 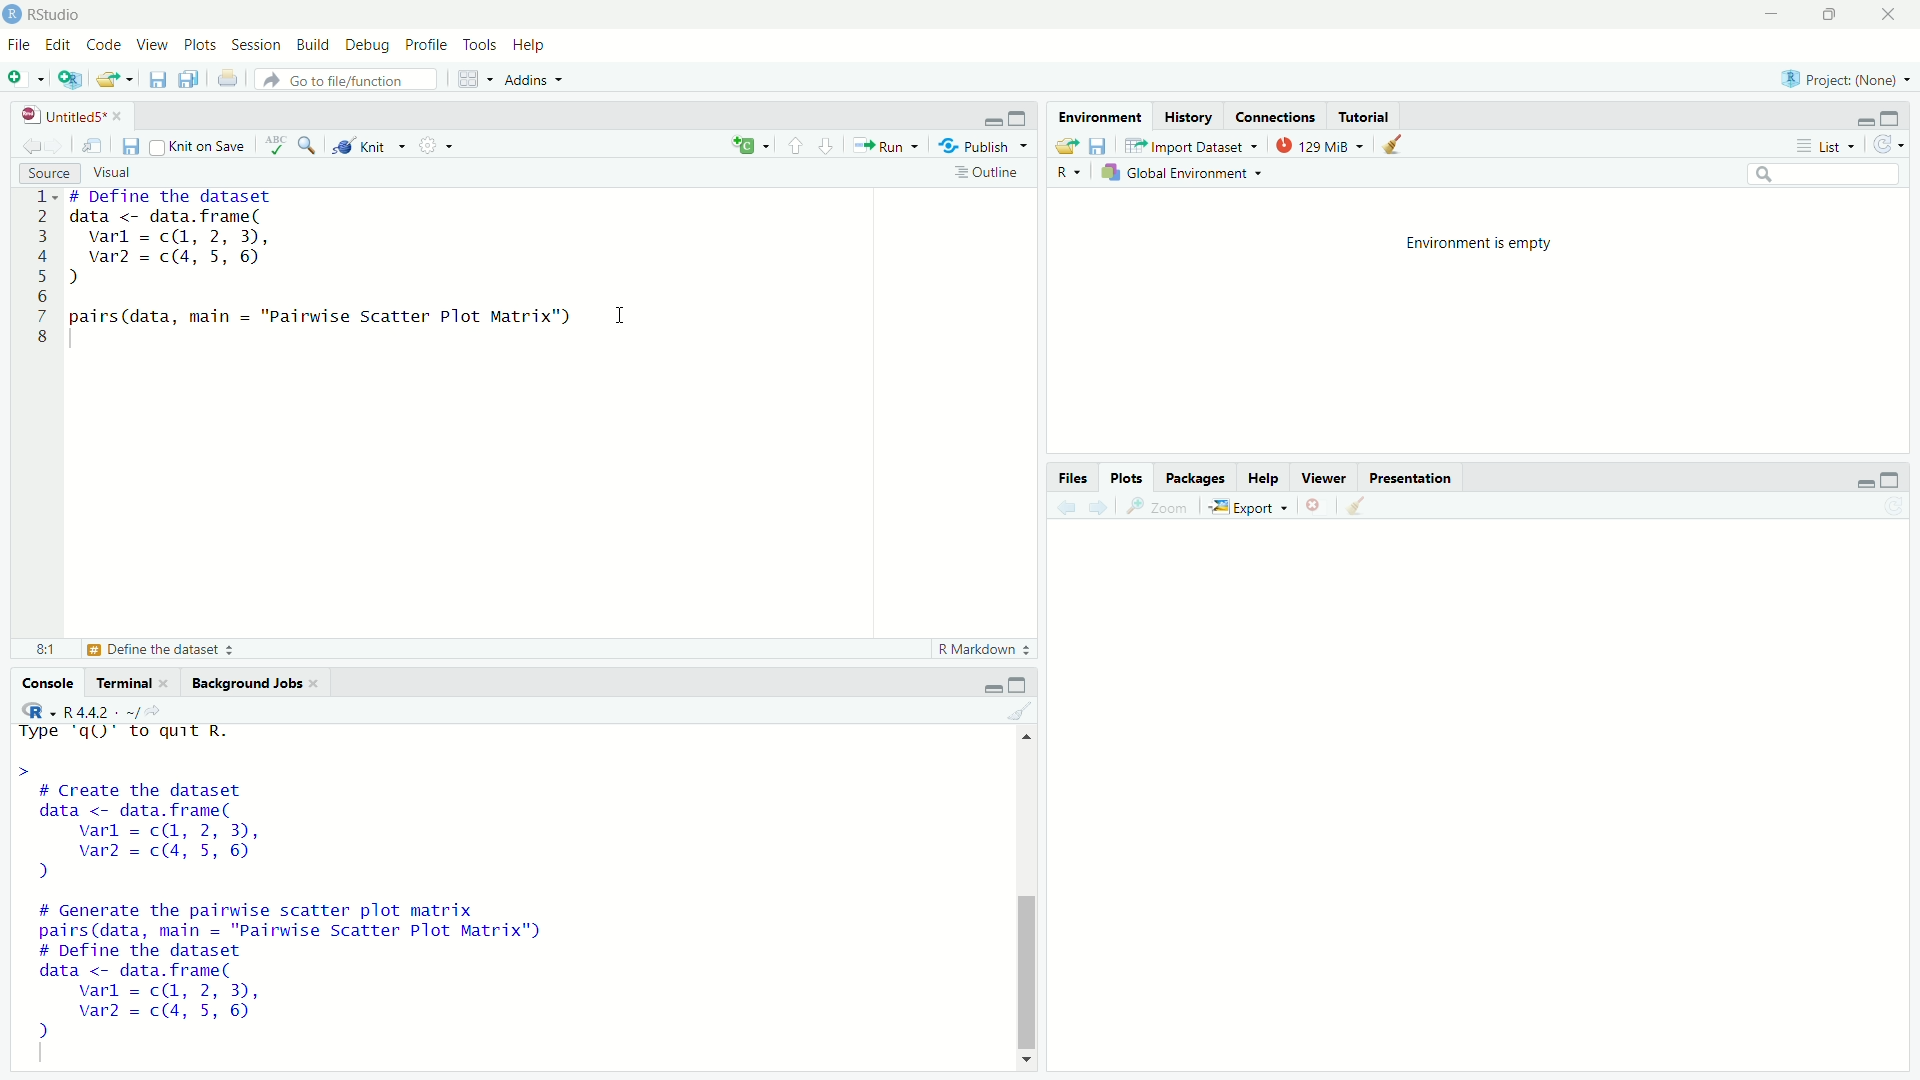 I want to click on List, so click(x=1826, y=145).